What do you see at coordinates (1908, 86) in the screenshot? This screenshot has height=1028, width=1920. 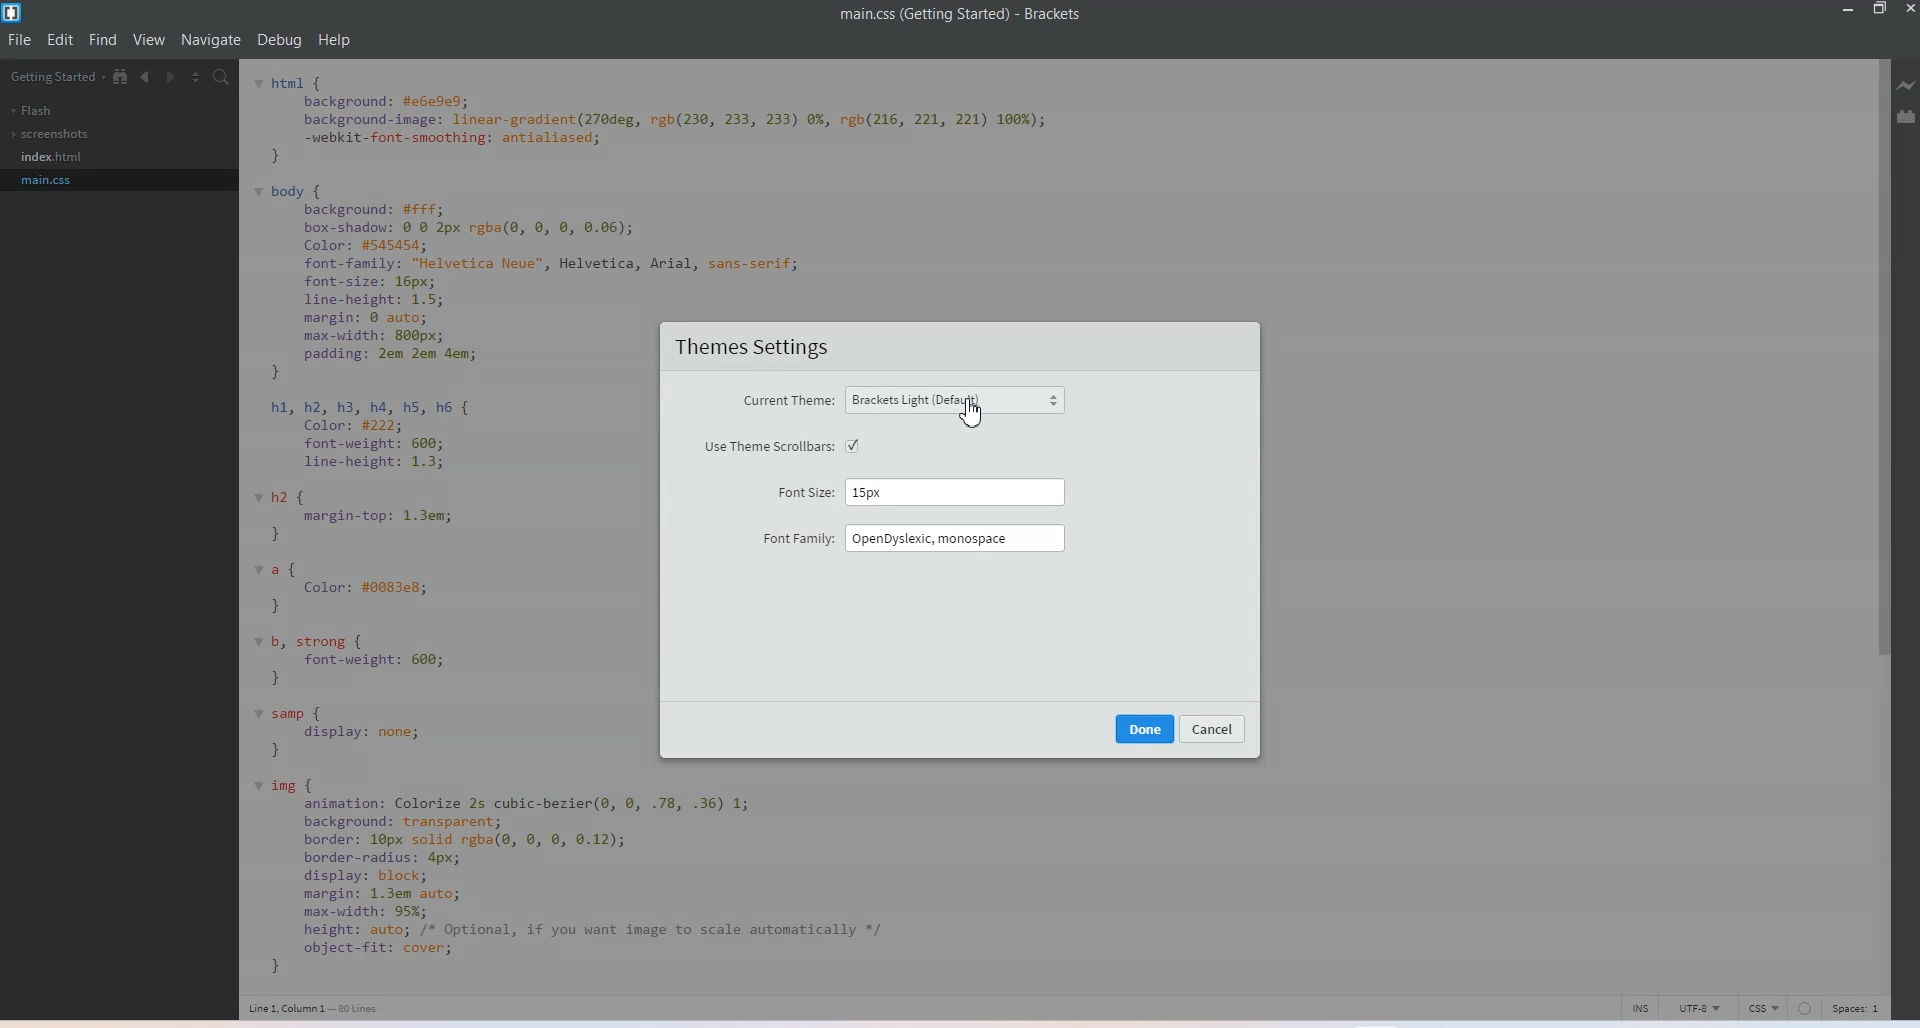 I see `Live Preview` at bounding box center [1908, 86].